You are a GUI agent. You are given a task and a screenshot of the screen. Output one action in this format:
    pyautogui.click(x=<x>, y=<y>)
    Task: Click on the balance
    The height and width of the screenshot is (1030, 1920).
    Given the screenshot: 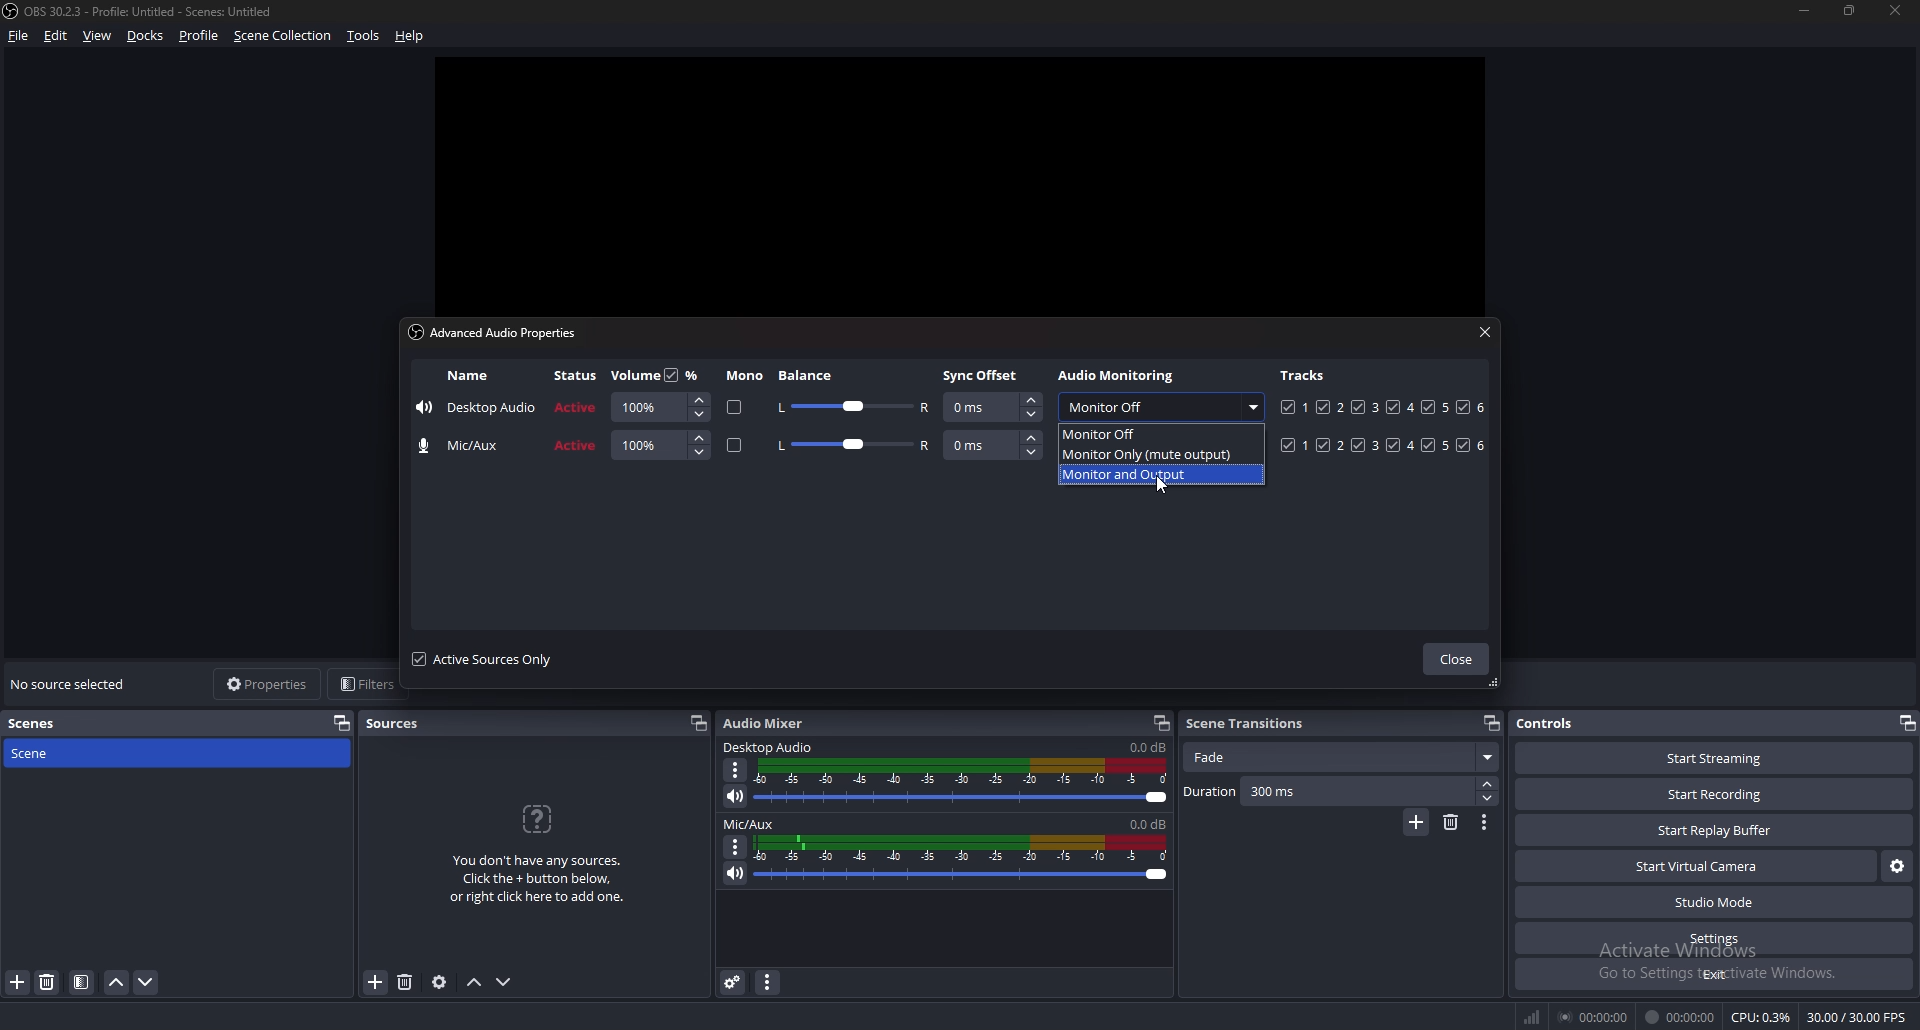 What is the action you would take?
    pyautogui.click(x=811, y=375)
    